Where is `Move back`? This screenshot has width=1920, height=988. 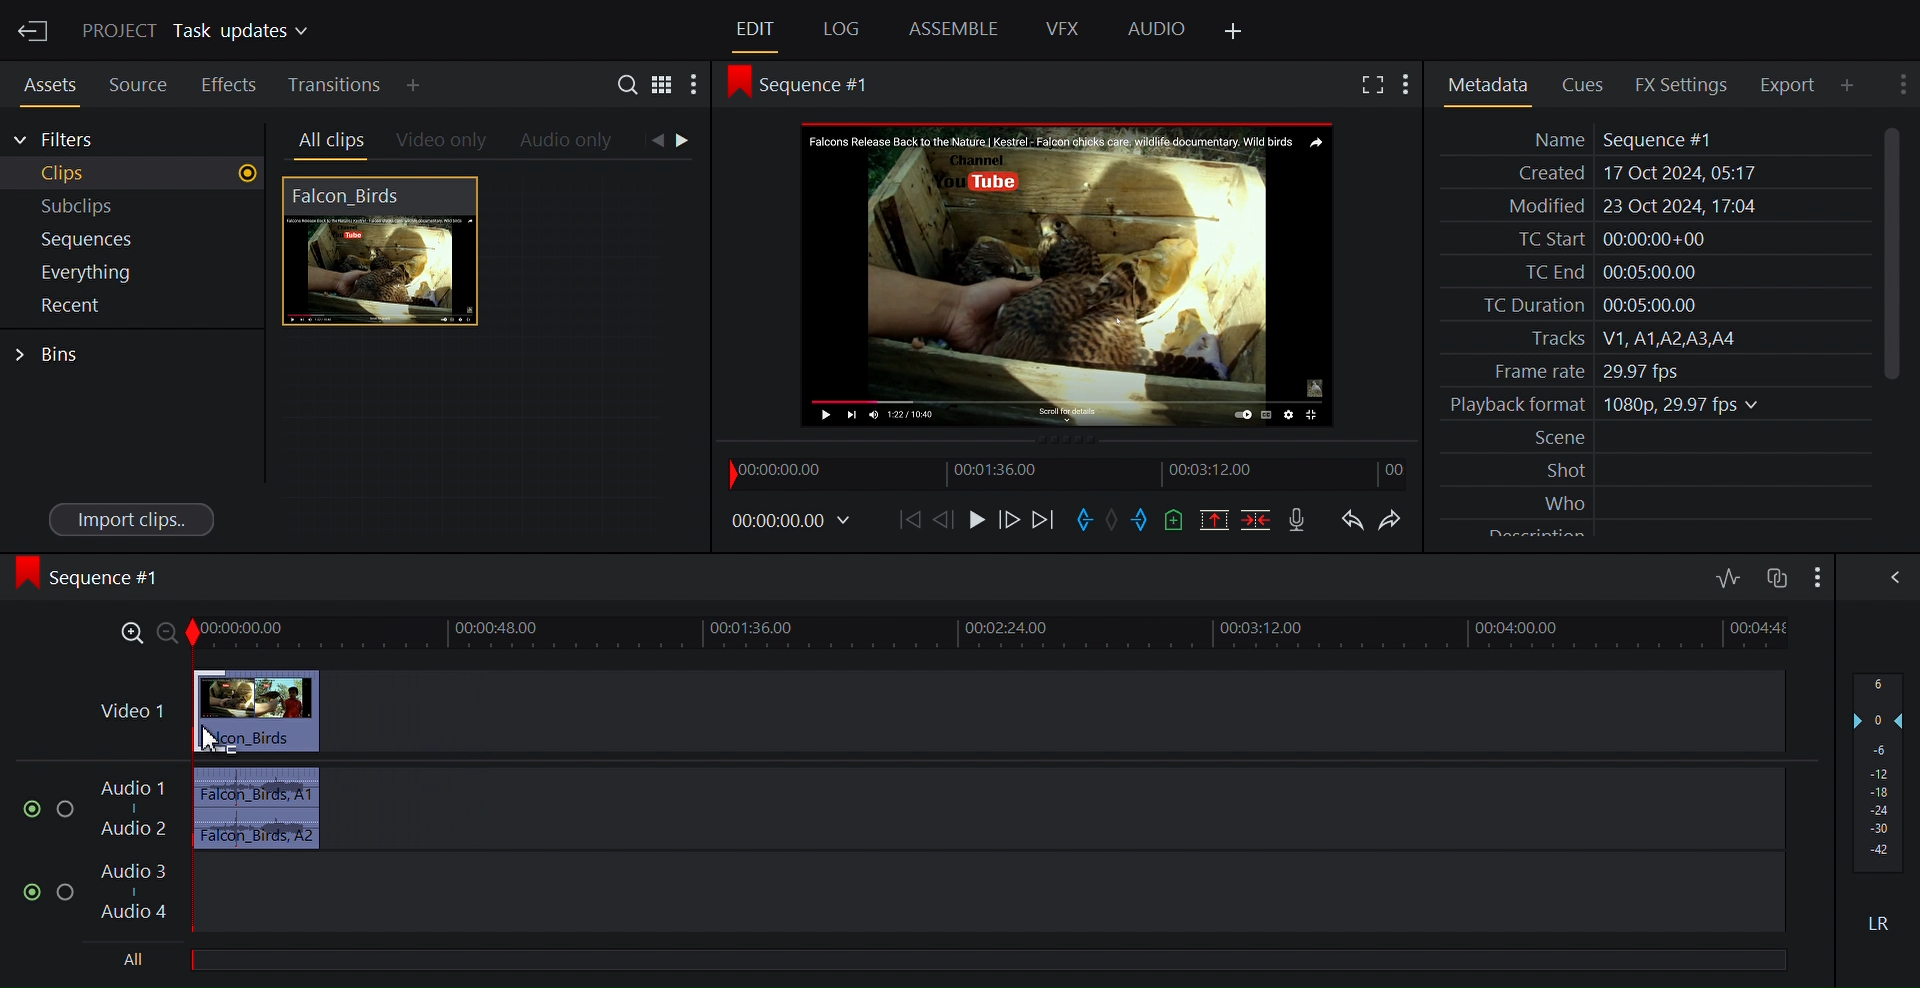
Move back is located at coordinates (913, 520).